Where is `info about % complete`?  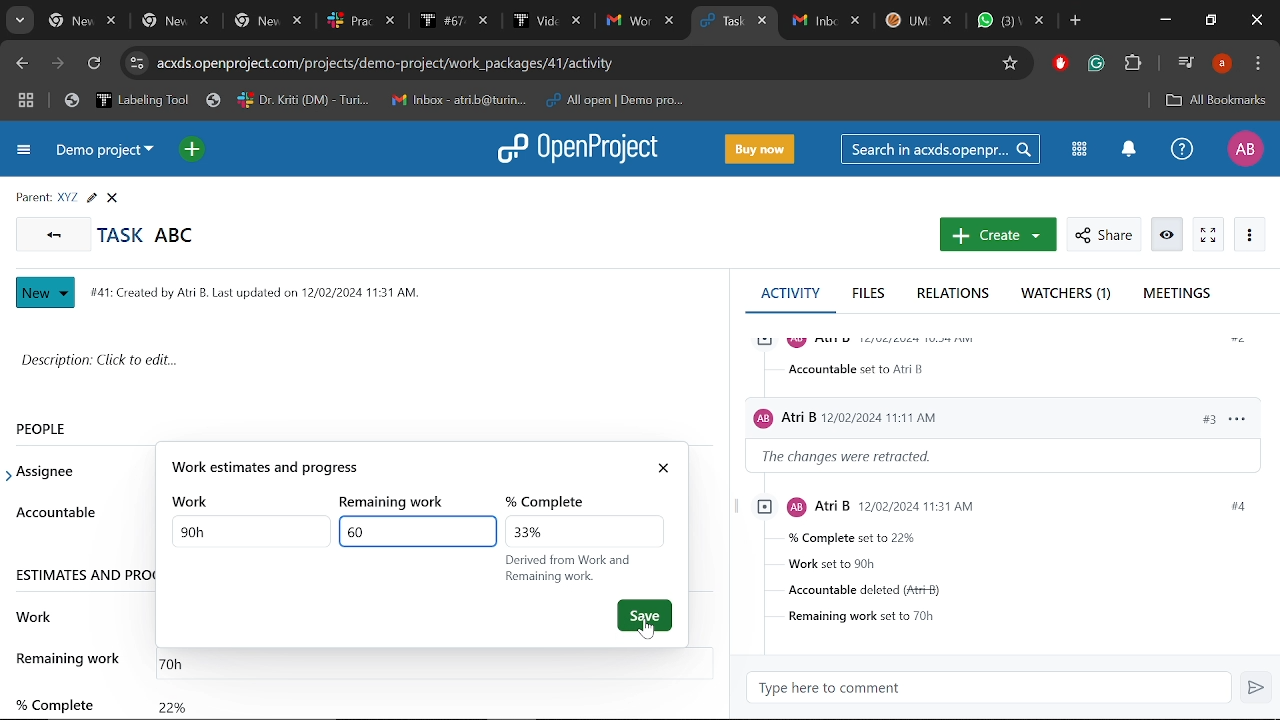 info about % complete is located at coordinates (574, 569).